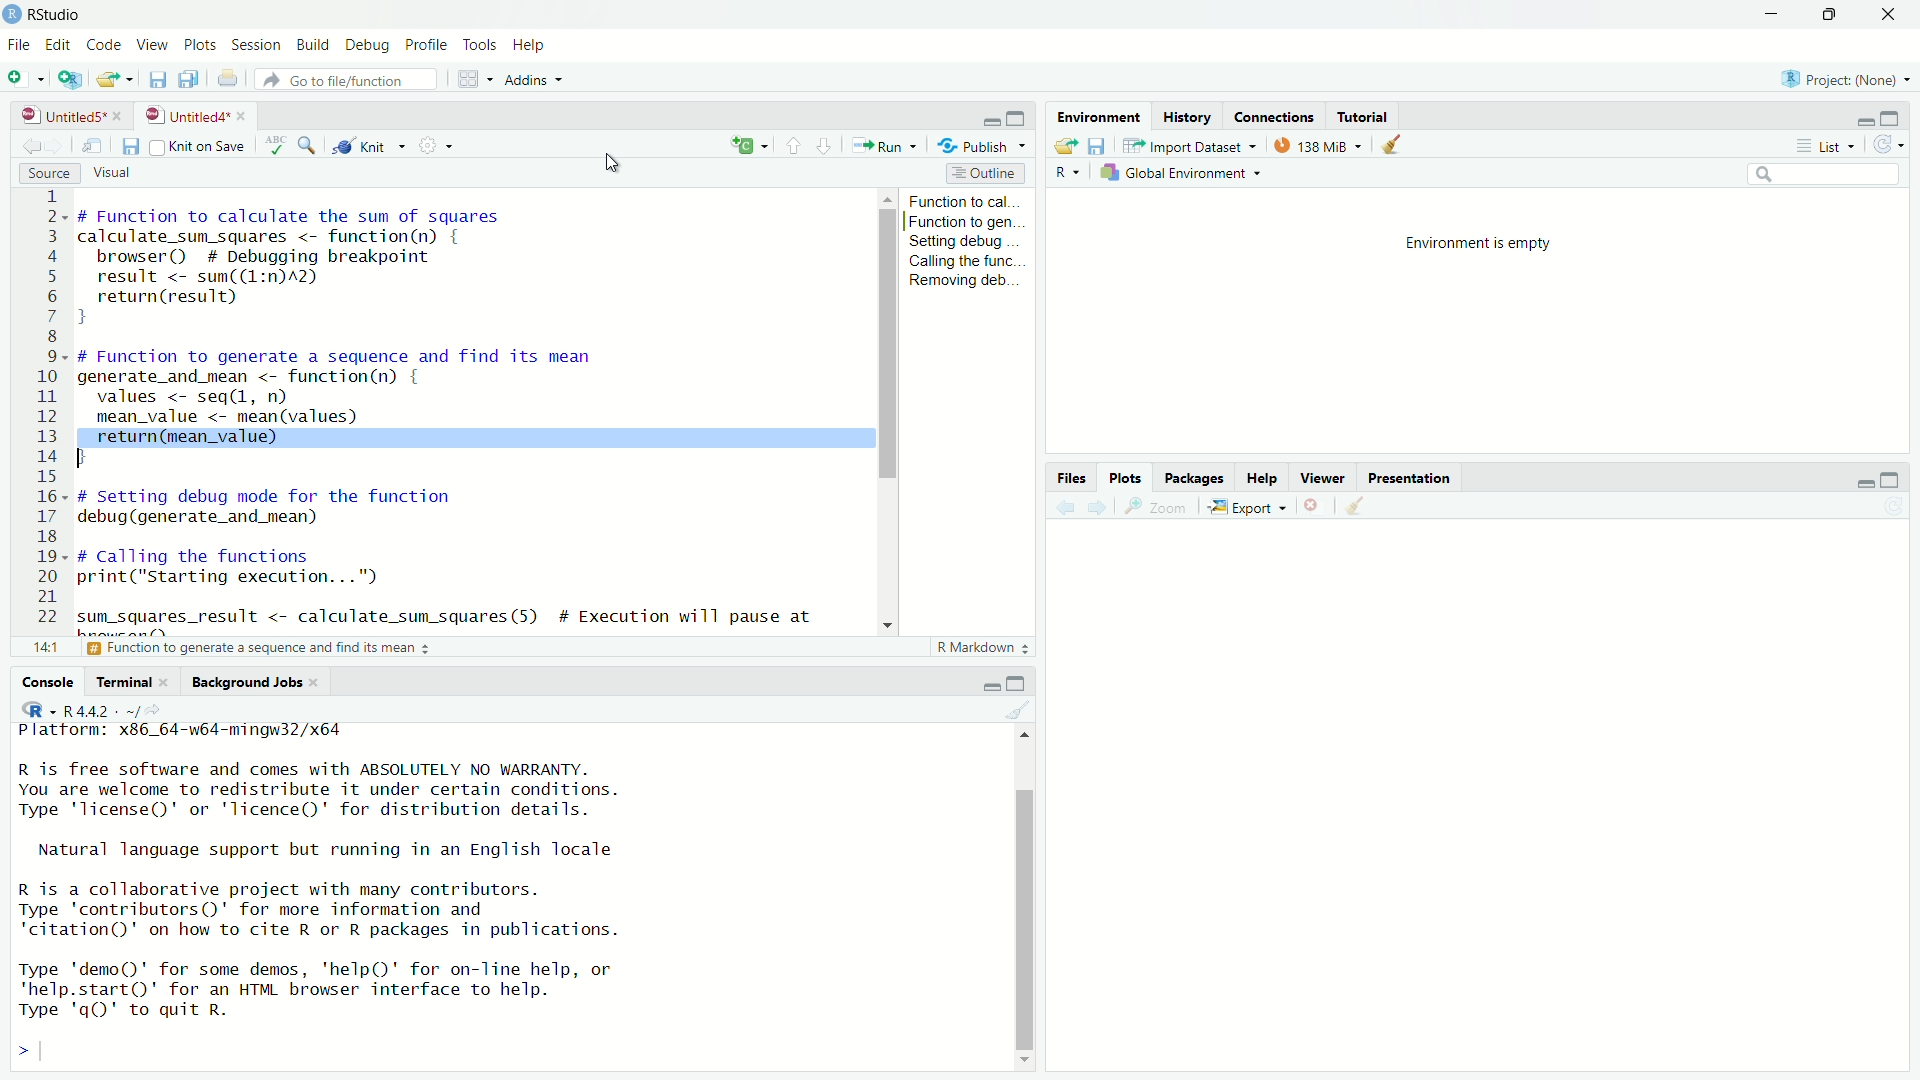 Image resolution: width=1920 pixels, height=1080 pixels. What do you see at coordinates (113, 79) in the screenshot?
I see `open an existing file` at bounding box center [113, 79].